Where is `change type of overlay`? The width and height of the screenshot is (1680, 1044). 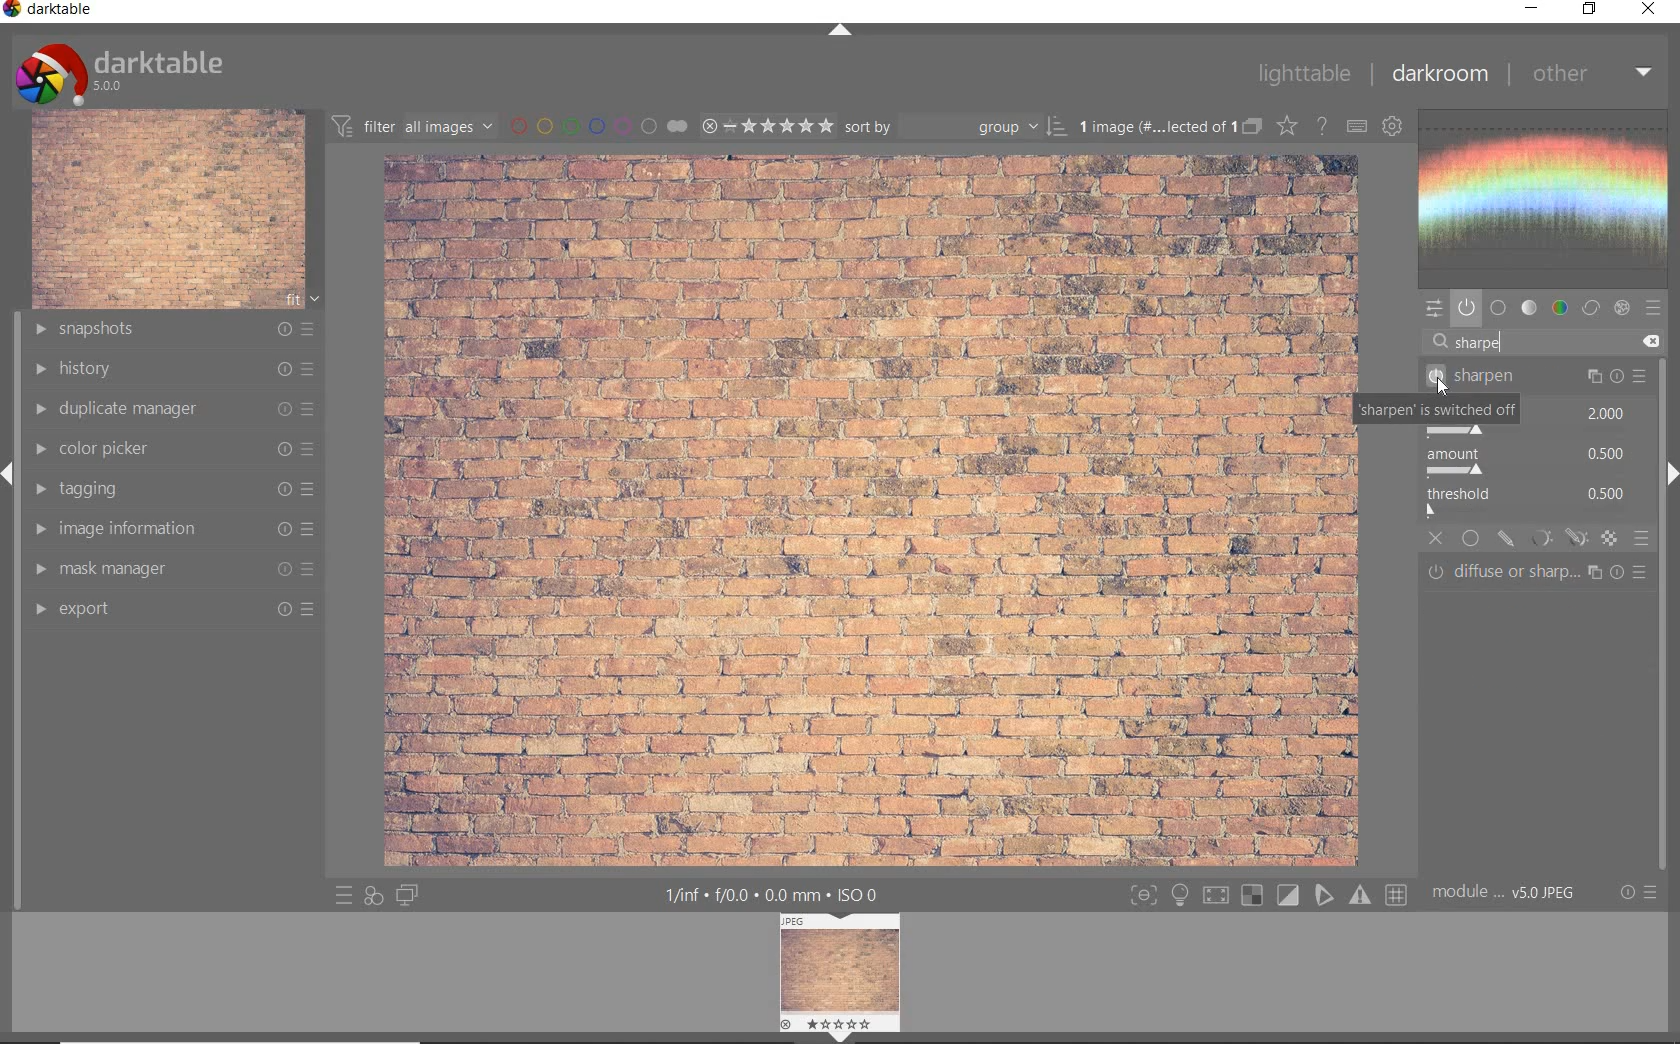 change type of overlay is located at coordinates (1286, 125).